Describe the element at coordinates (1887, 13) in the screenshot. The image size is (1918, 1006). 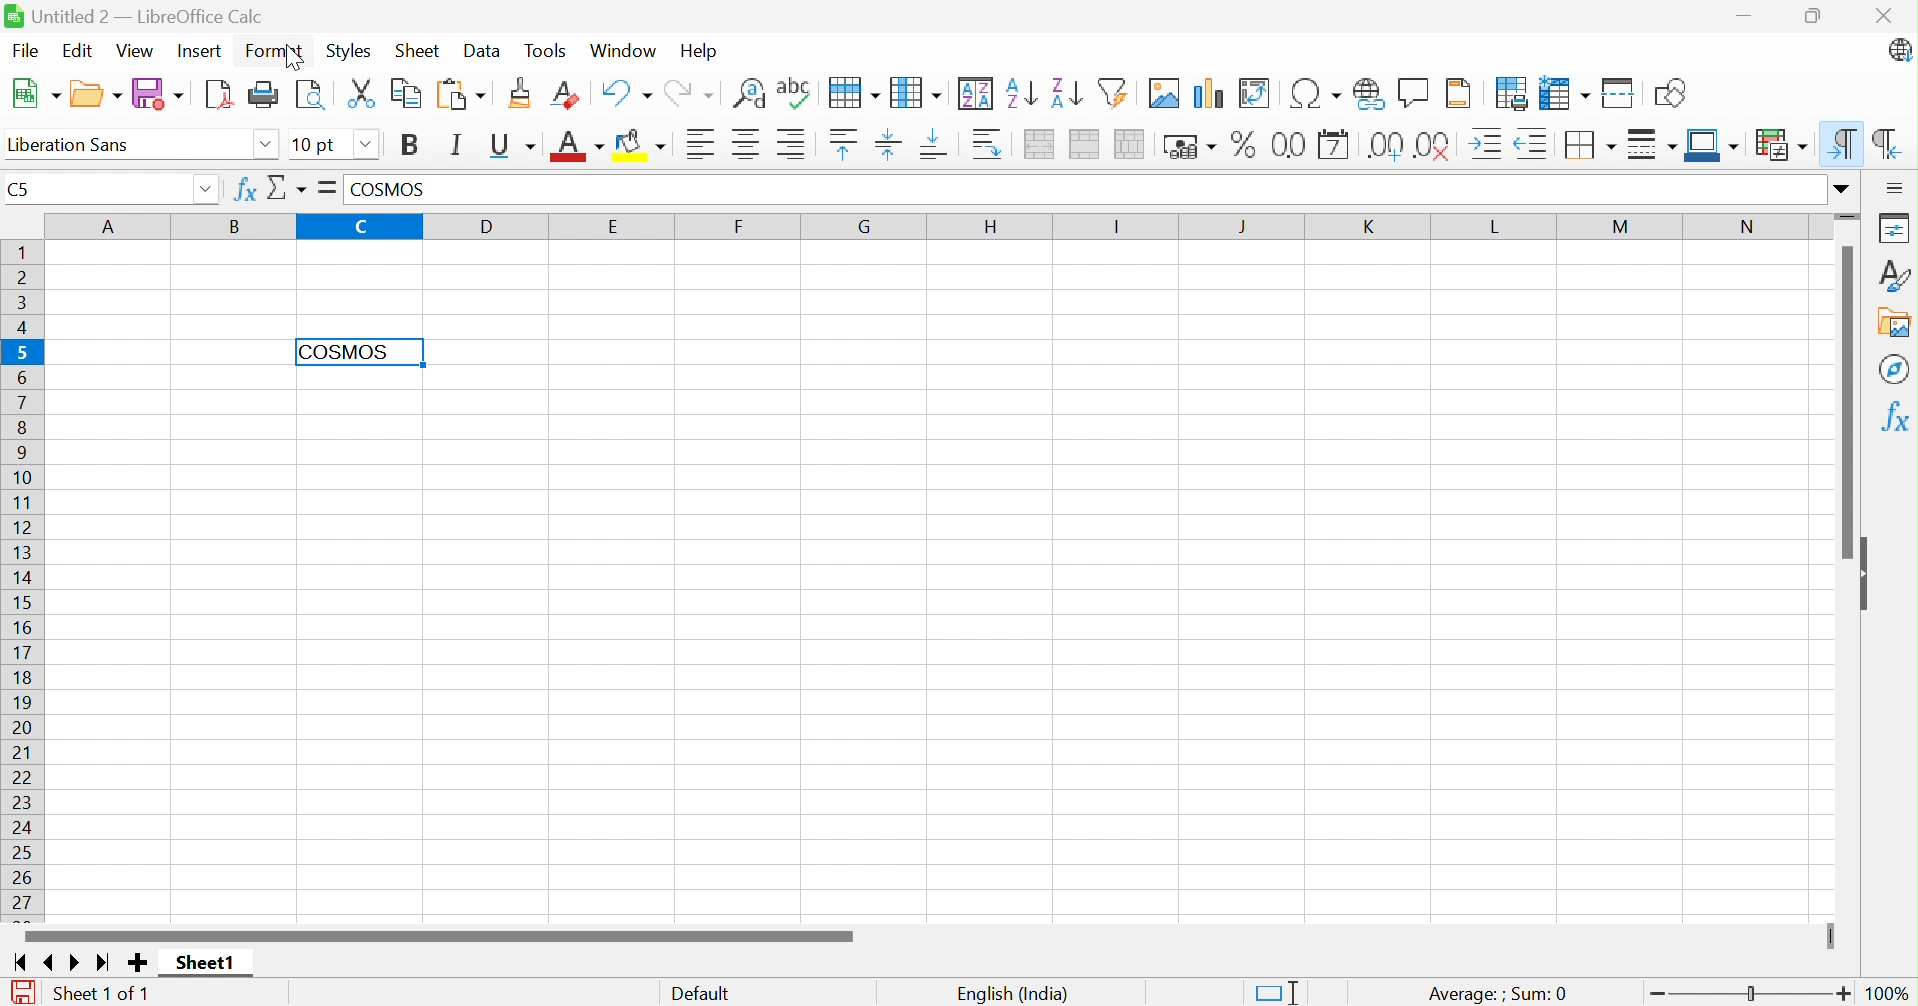
I see `Close` at that location.